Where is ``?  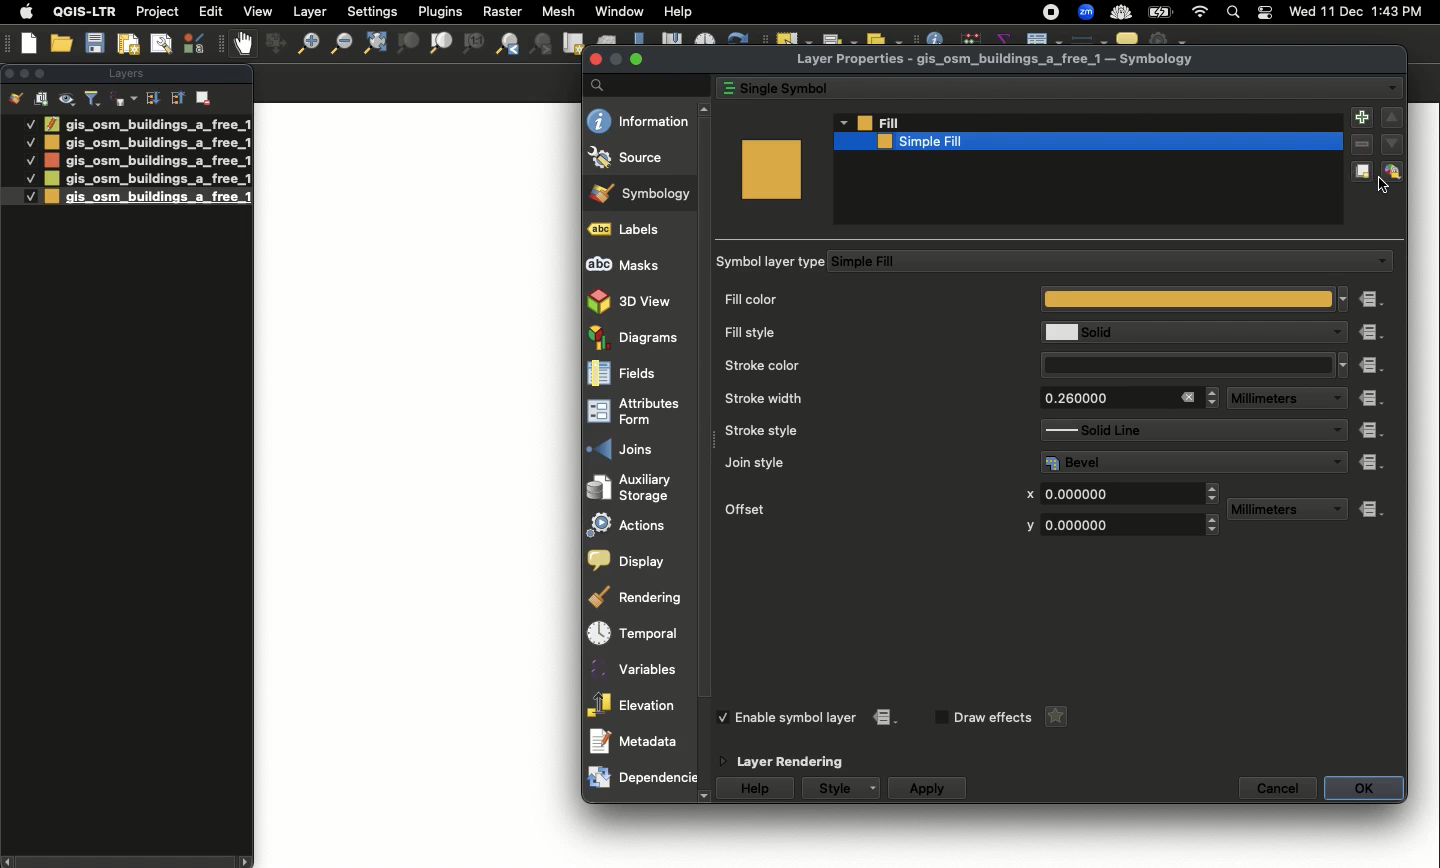  is located at coordinates (1375, 398).